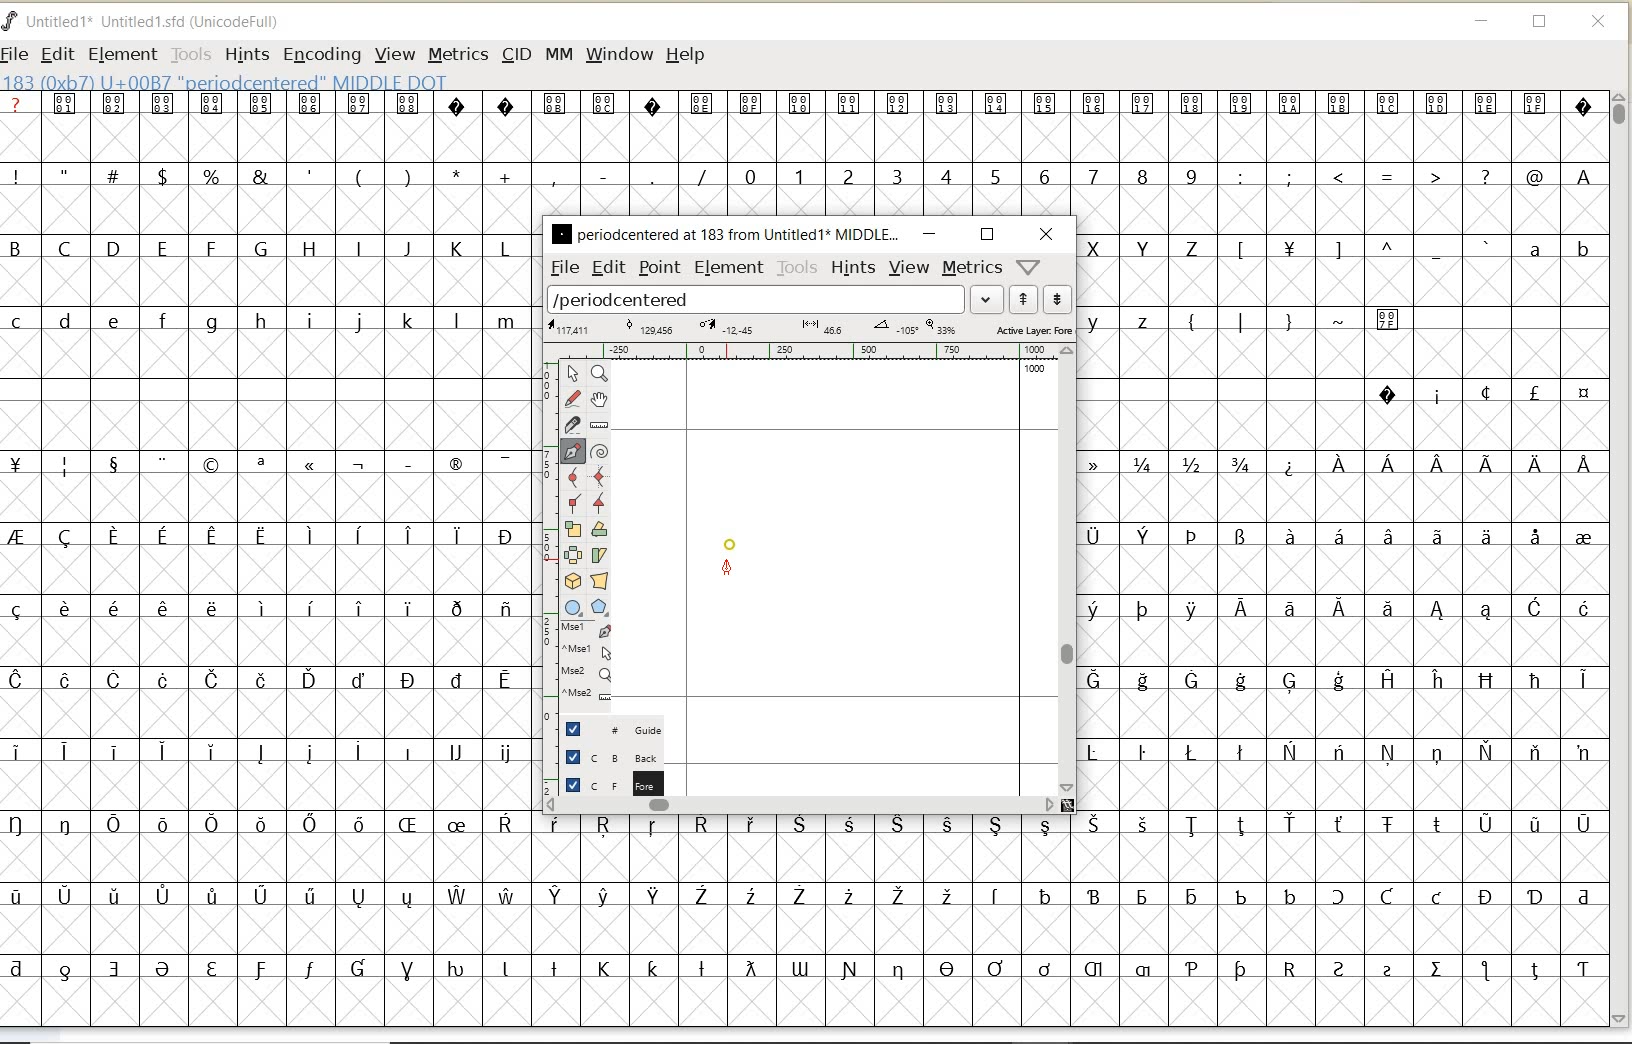 The width and height of the screenshot is (1632, 1044). Describe the element at coordinates (725, 233) in the screenshot. I see `glyph name` at that location.